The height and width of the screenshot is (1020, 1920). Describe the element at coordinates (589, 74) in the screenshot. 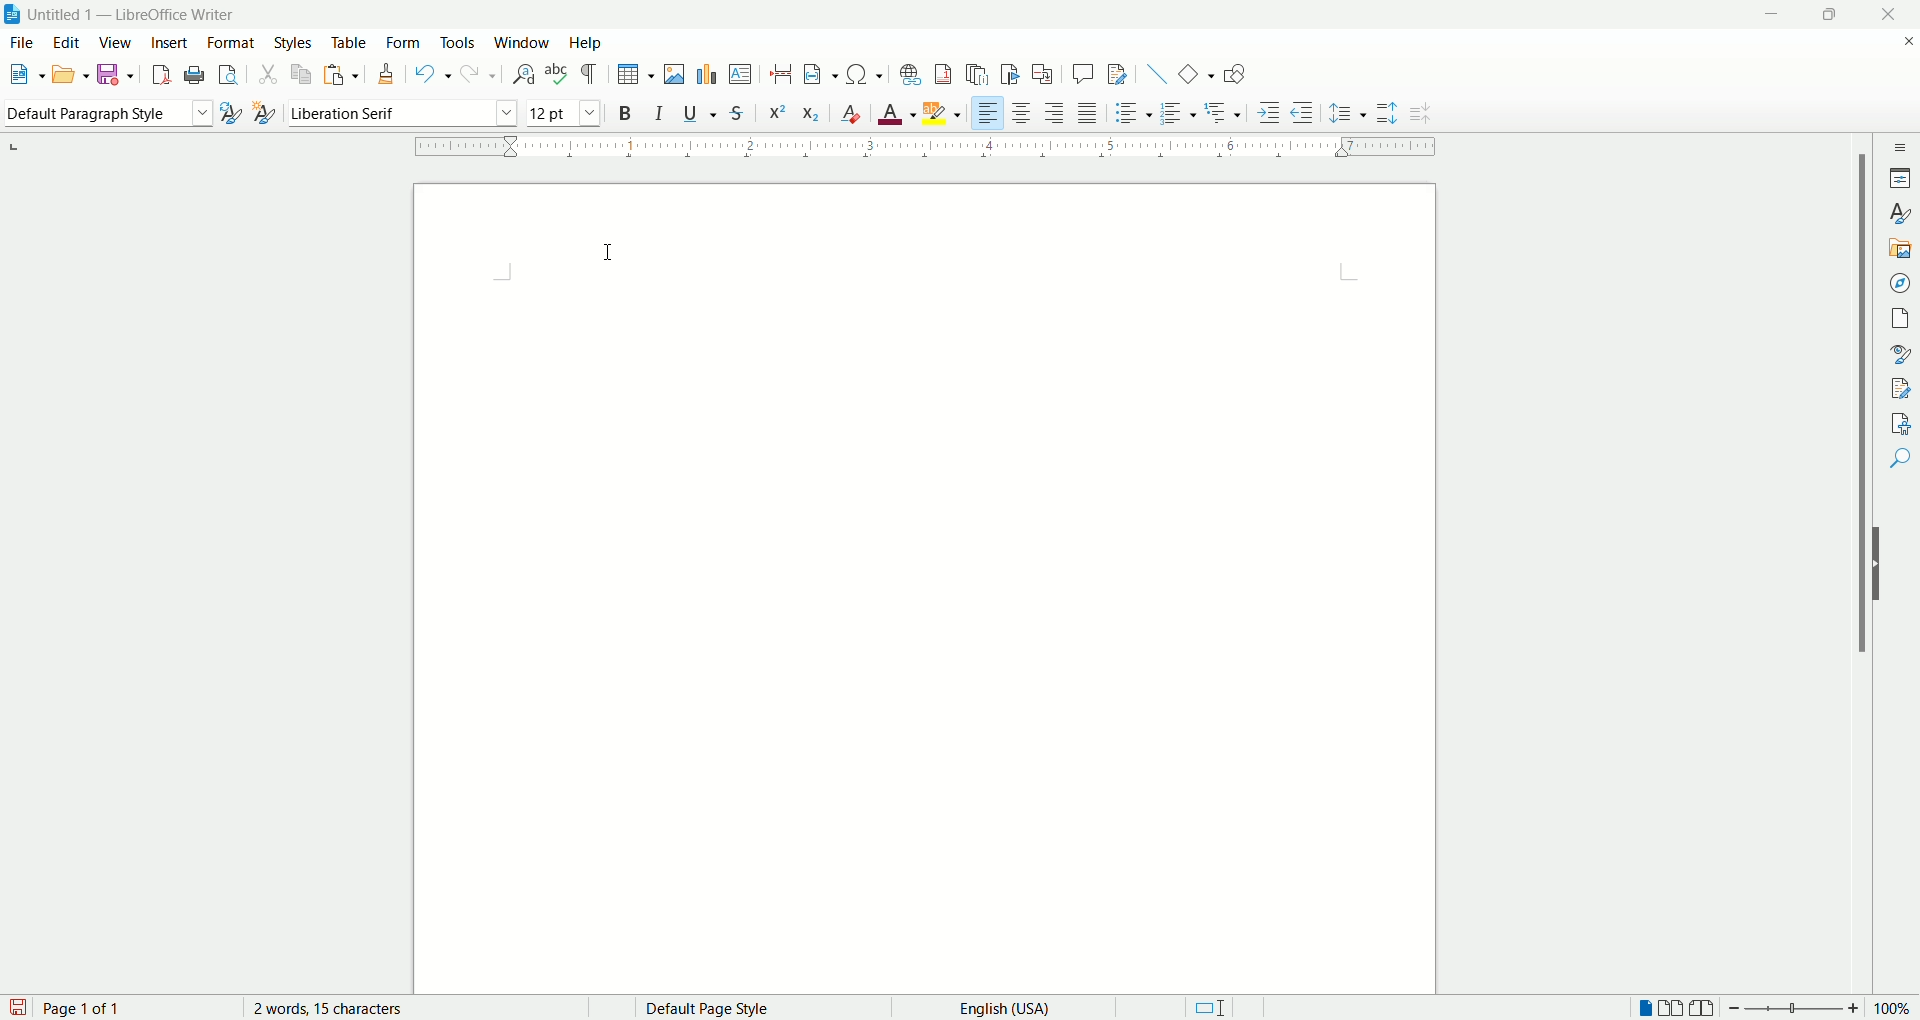

I see `formatting marks` at that location.